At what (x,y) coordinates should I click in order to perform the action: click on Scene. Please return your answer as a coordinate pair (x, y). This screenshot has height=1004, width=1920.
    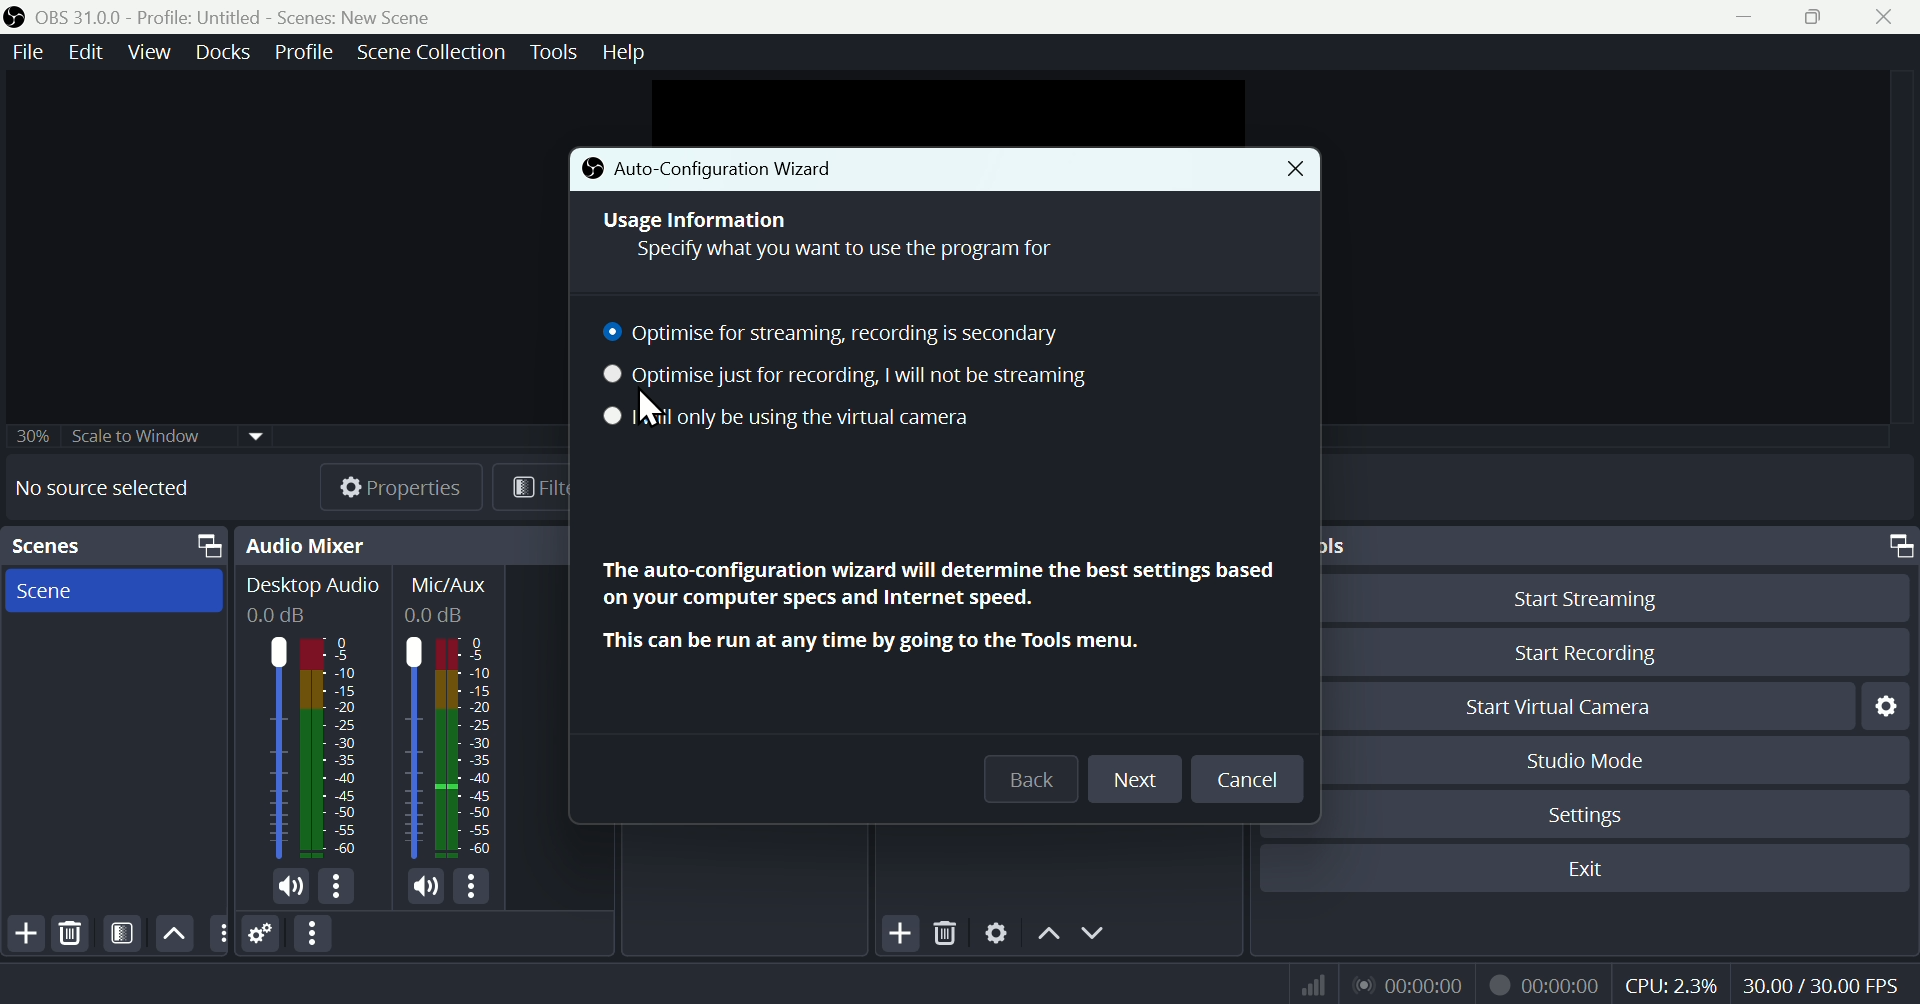
    Looking at the image, I should click on (113, 590).